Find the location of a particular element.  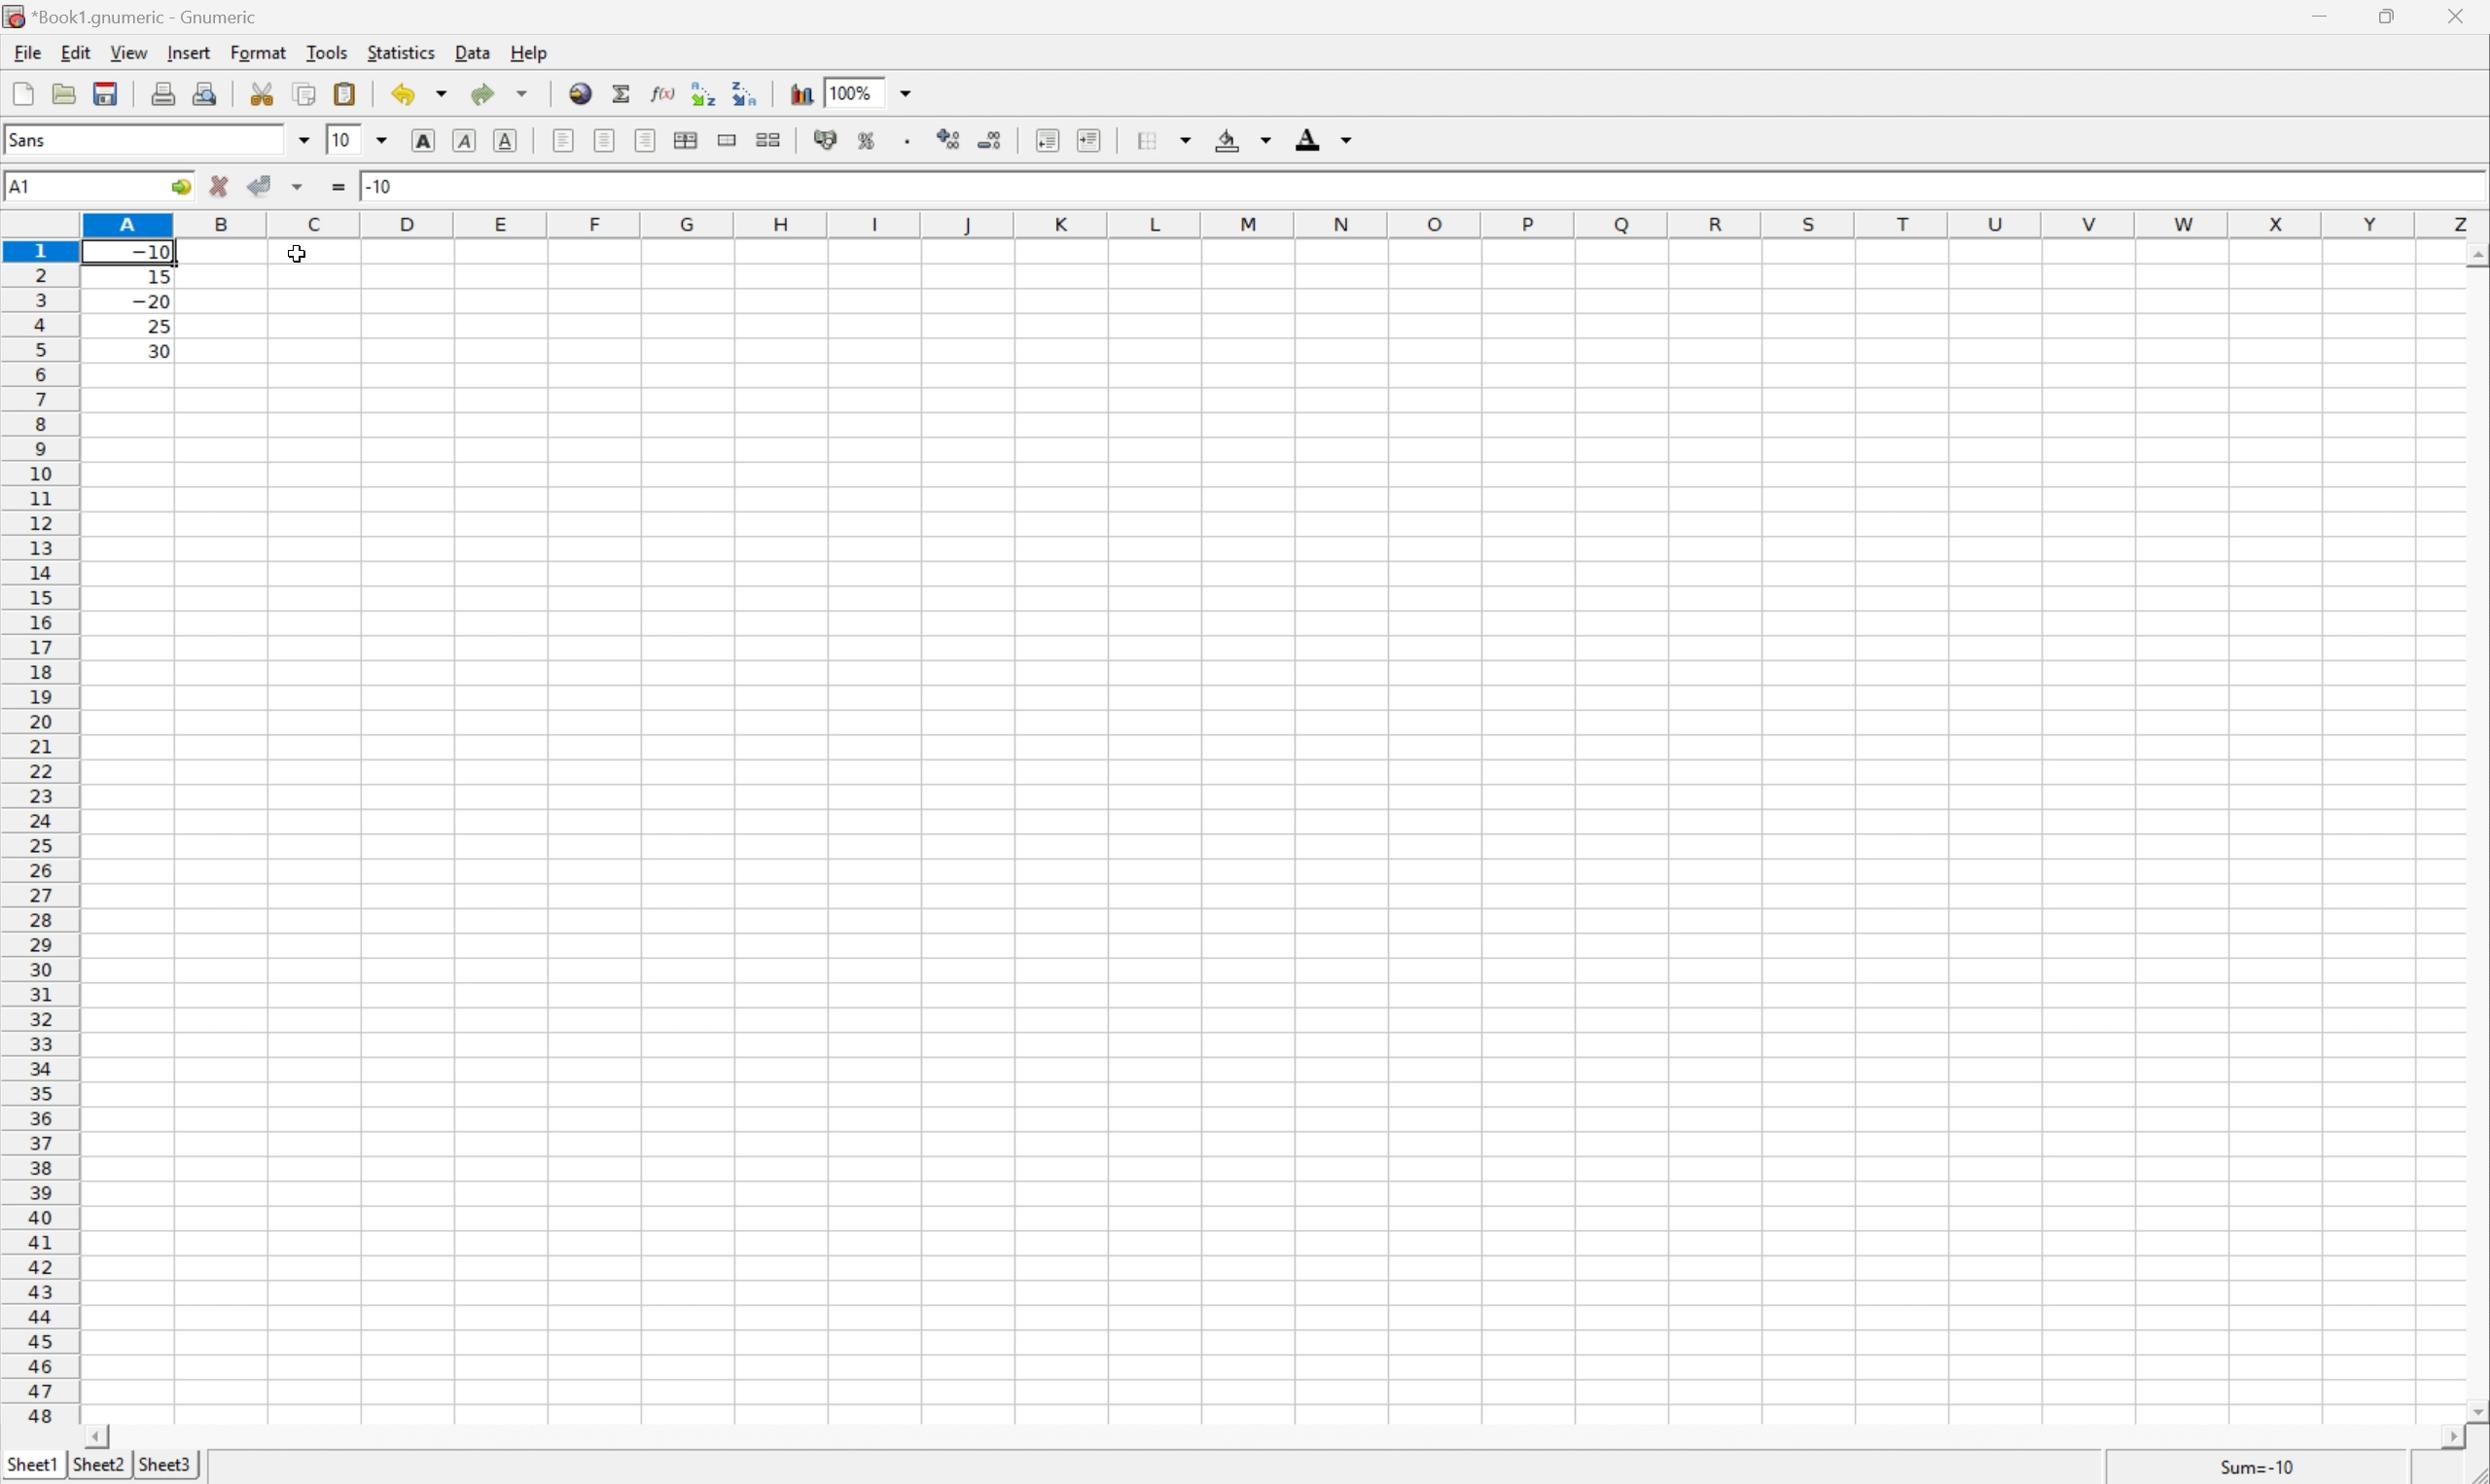

center horizontally is located at coordinates (606, 140).